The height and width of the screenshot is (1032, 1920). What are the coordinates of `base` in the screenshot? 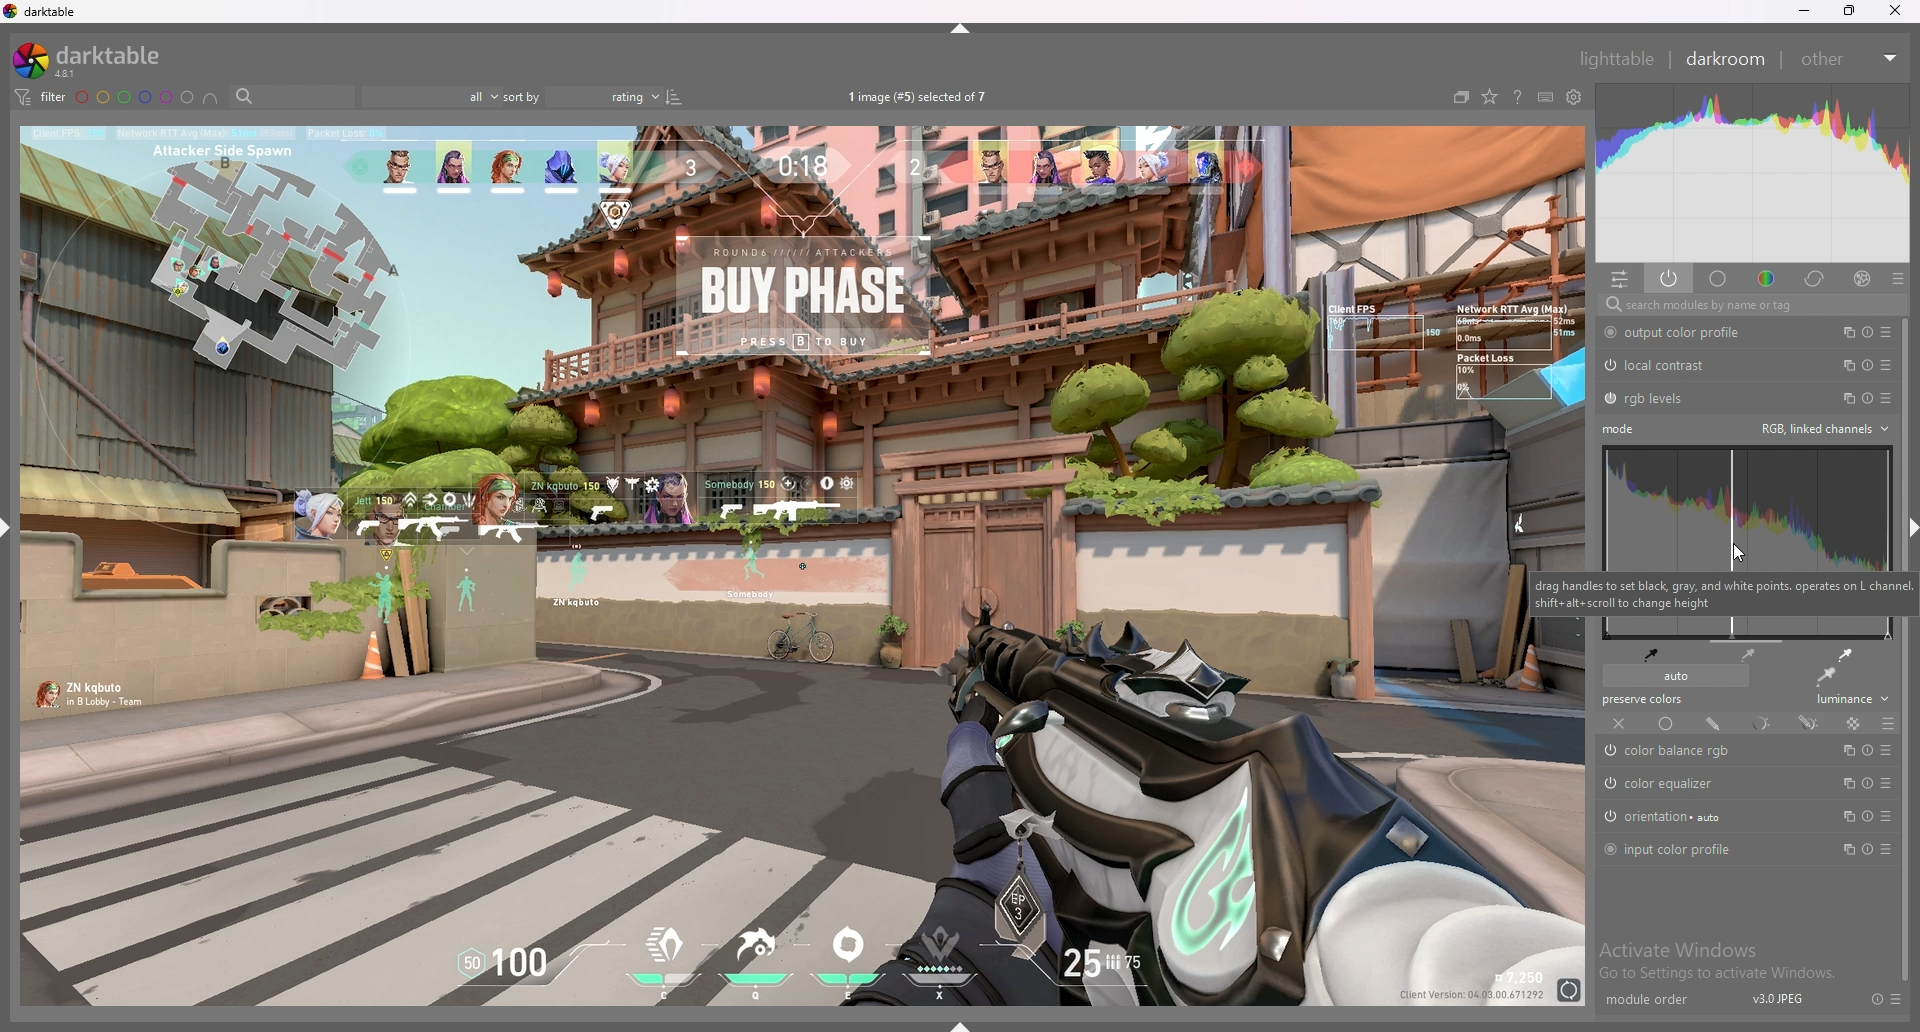 It's located at (1719, 279).